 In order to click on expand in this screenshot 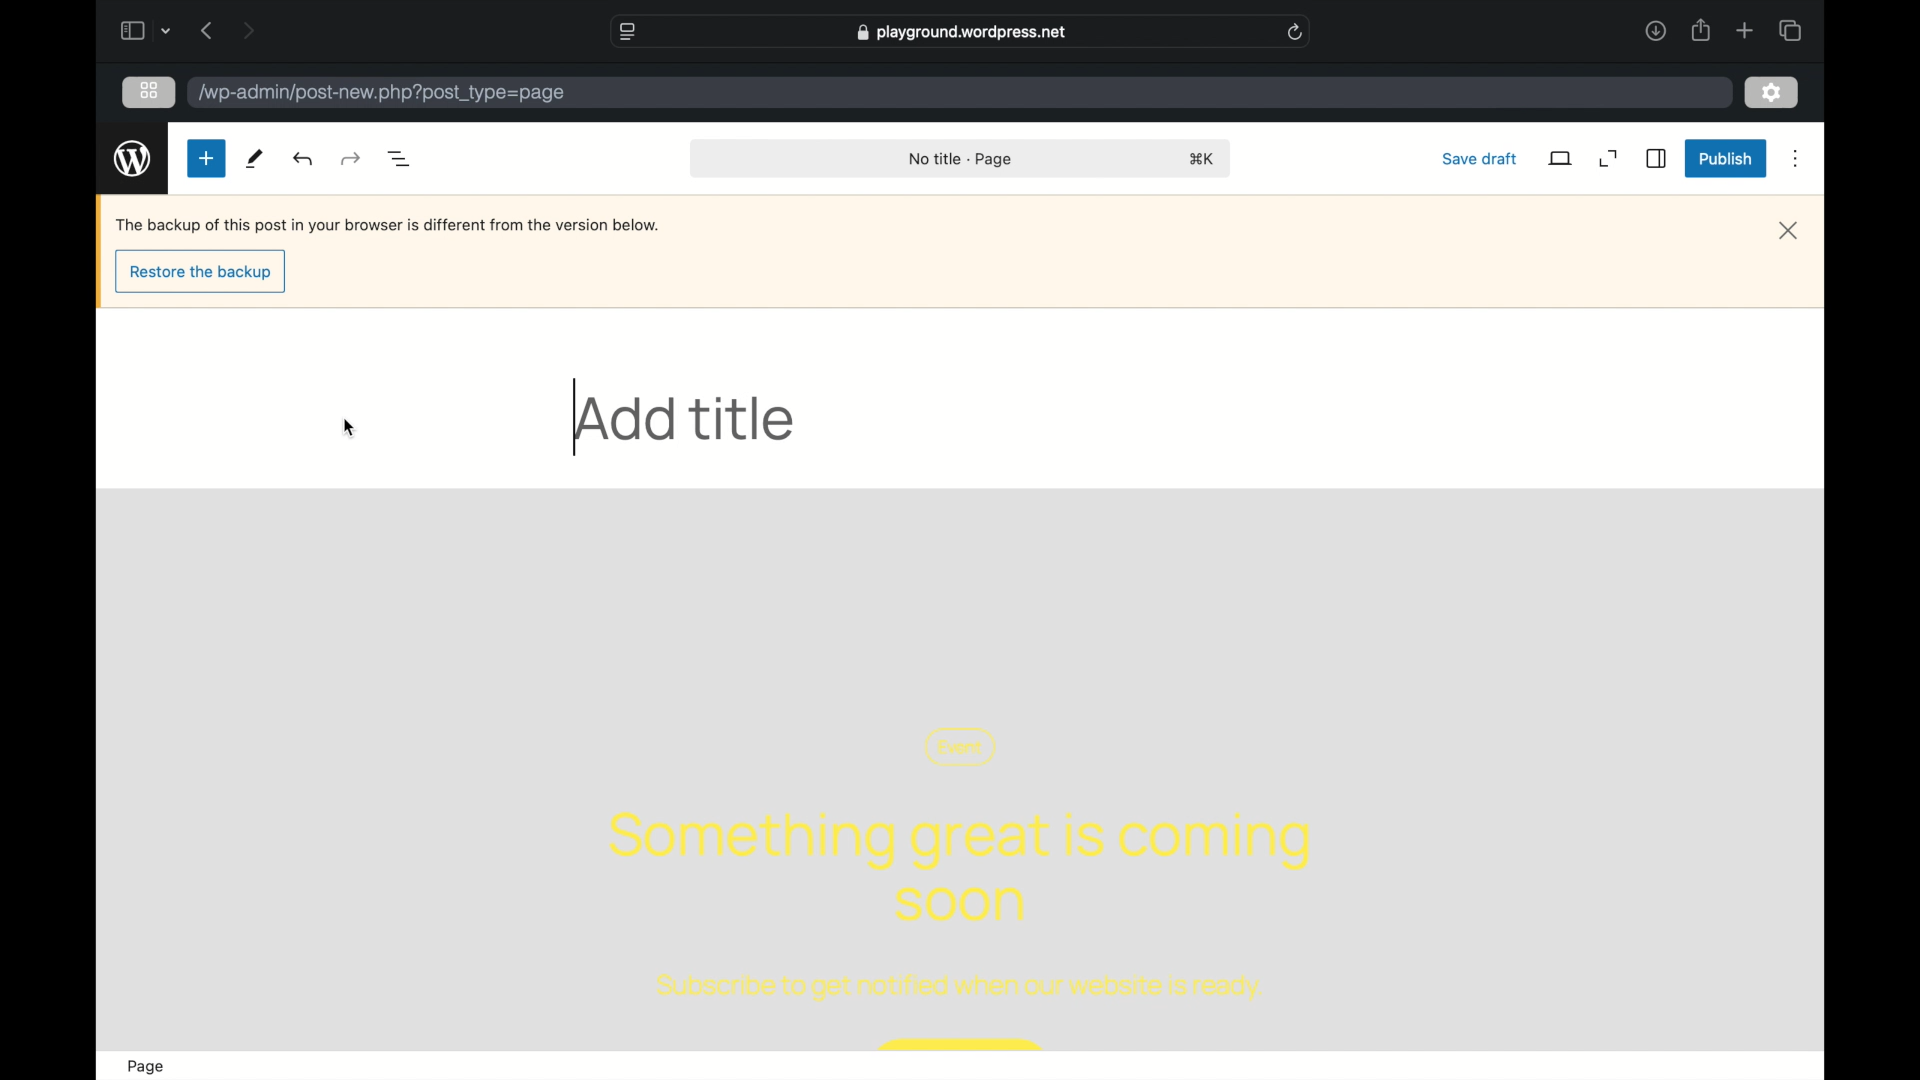, I will do `click(1610, 159)`.